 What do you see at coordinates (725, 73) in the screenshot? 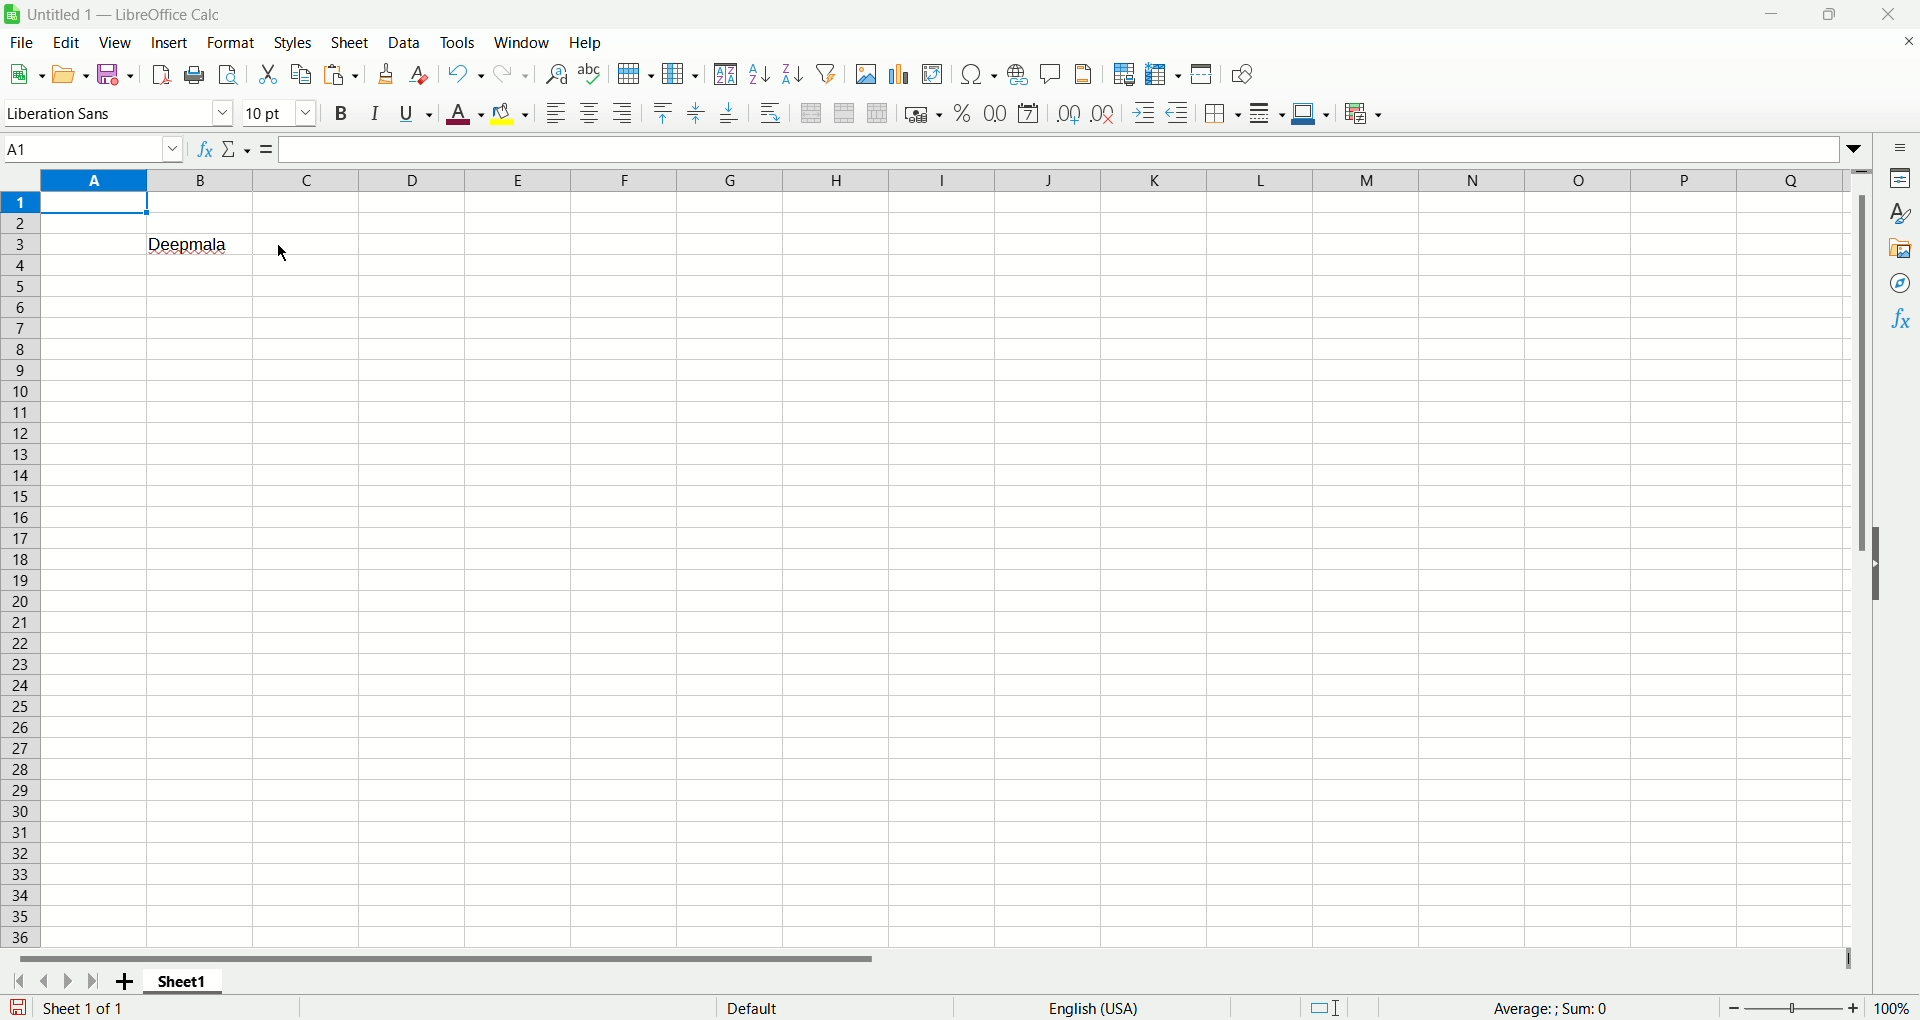
I see `Sort` at bounding box center [725, 73].